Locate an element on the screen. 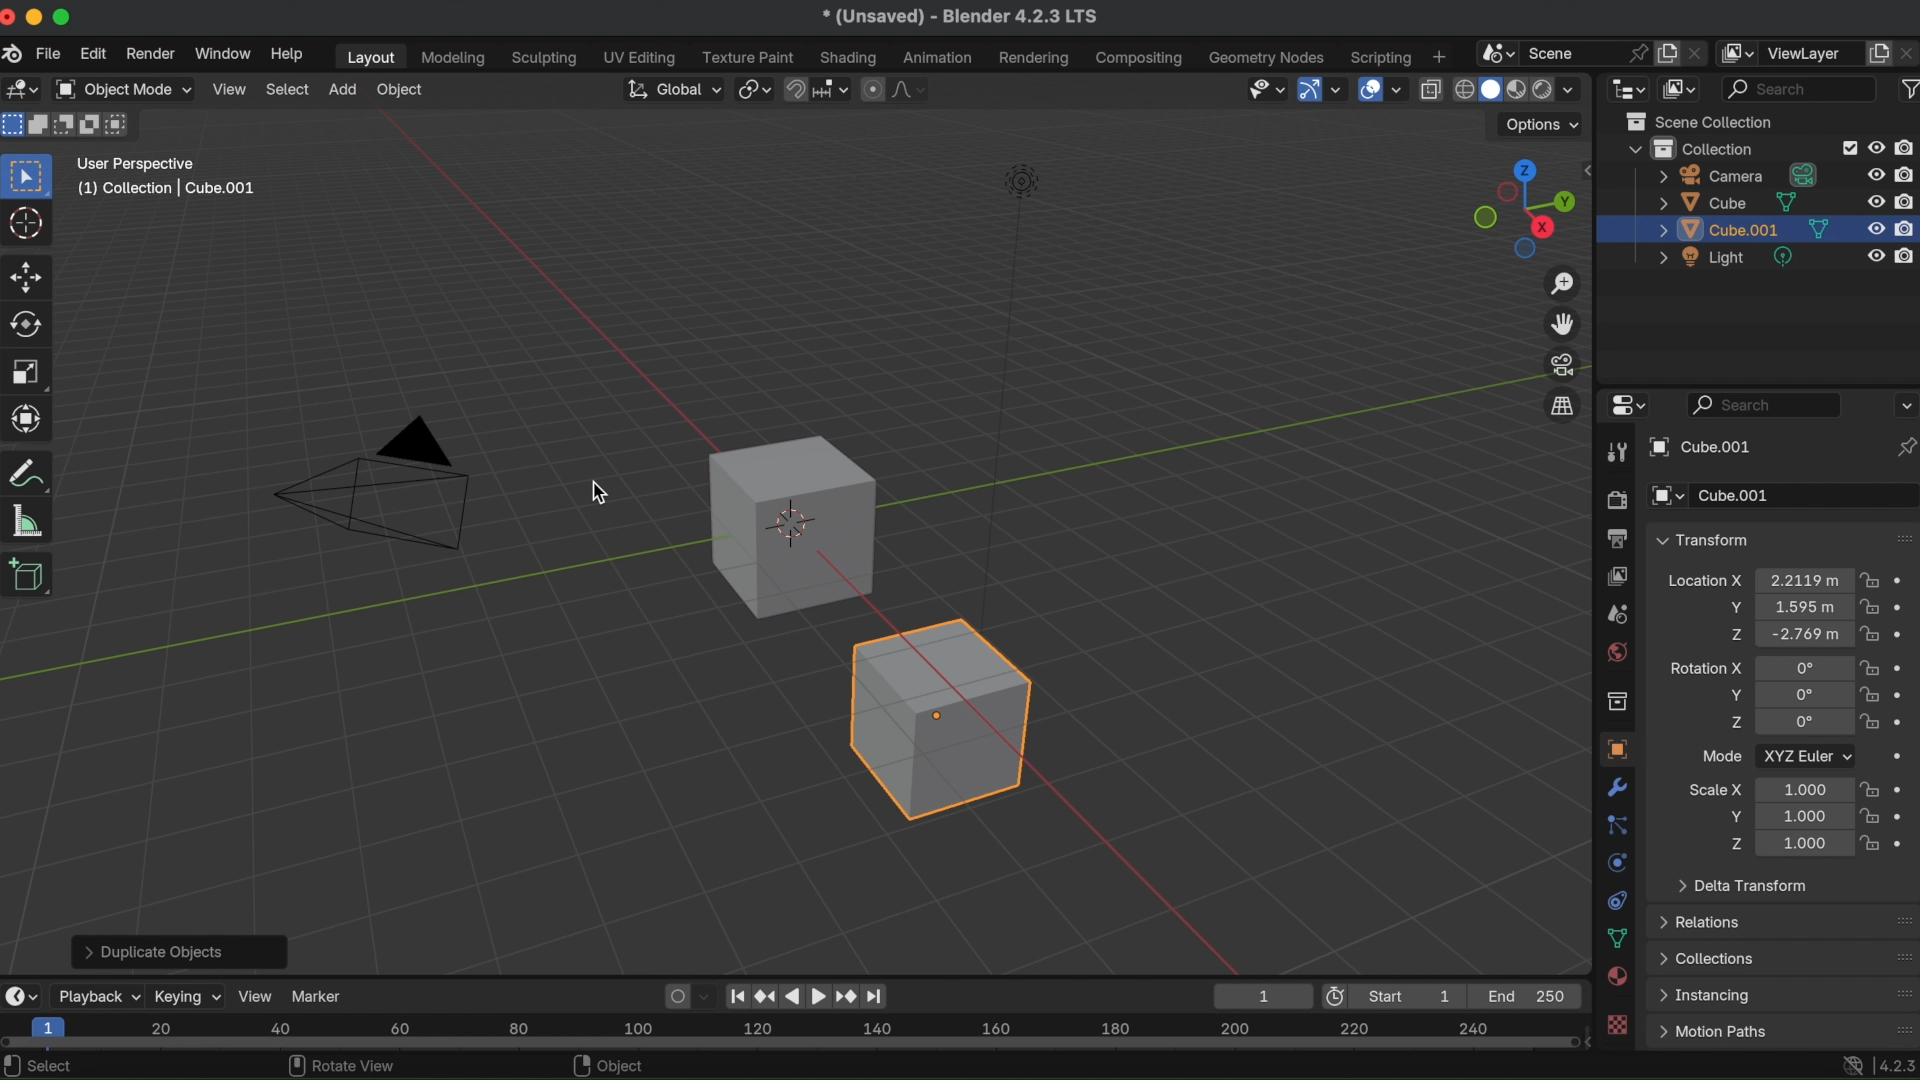 This screenshot has width=1920, height=1080. lock rotation is located at coordinates (1870, 696).